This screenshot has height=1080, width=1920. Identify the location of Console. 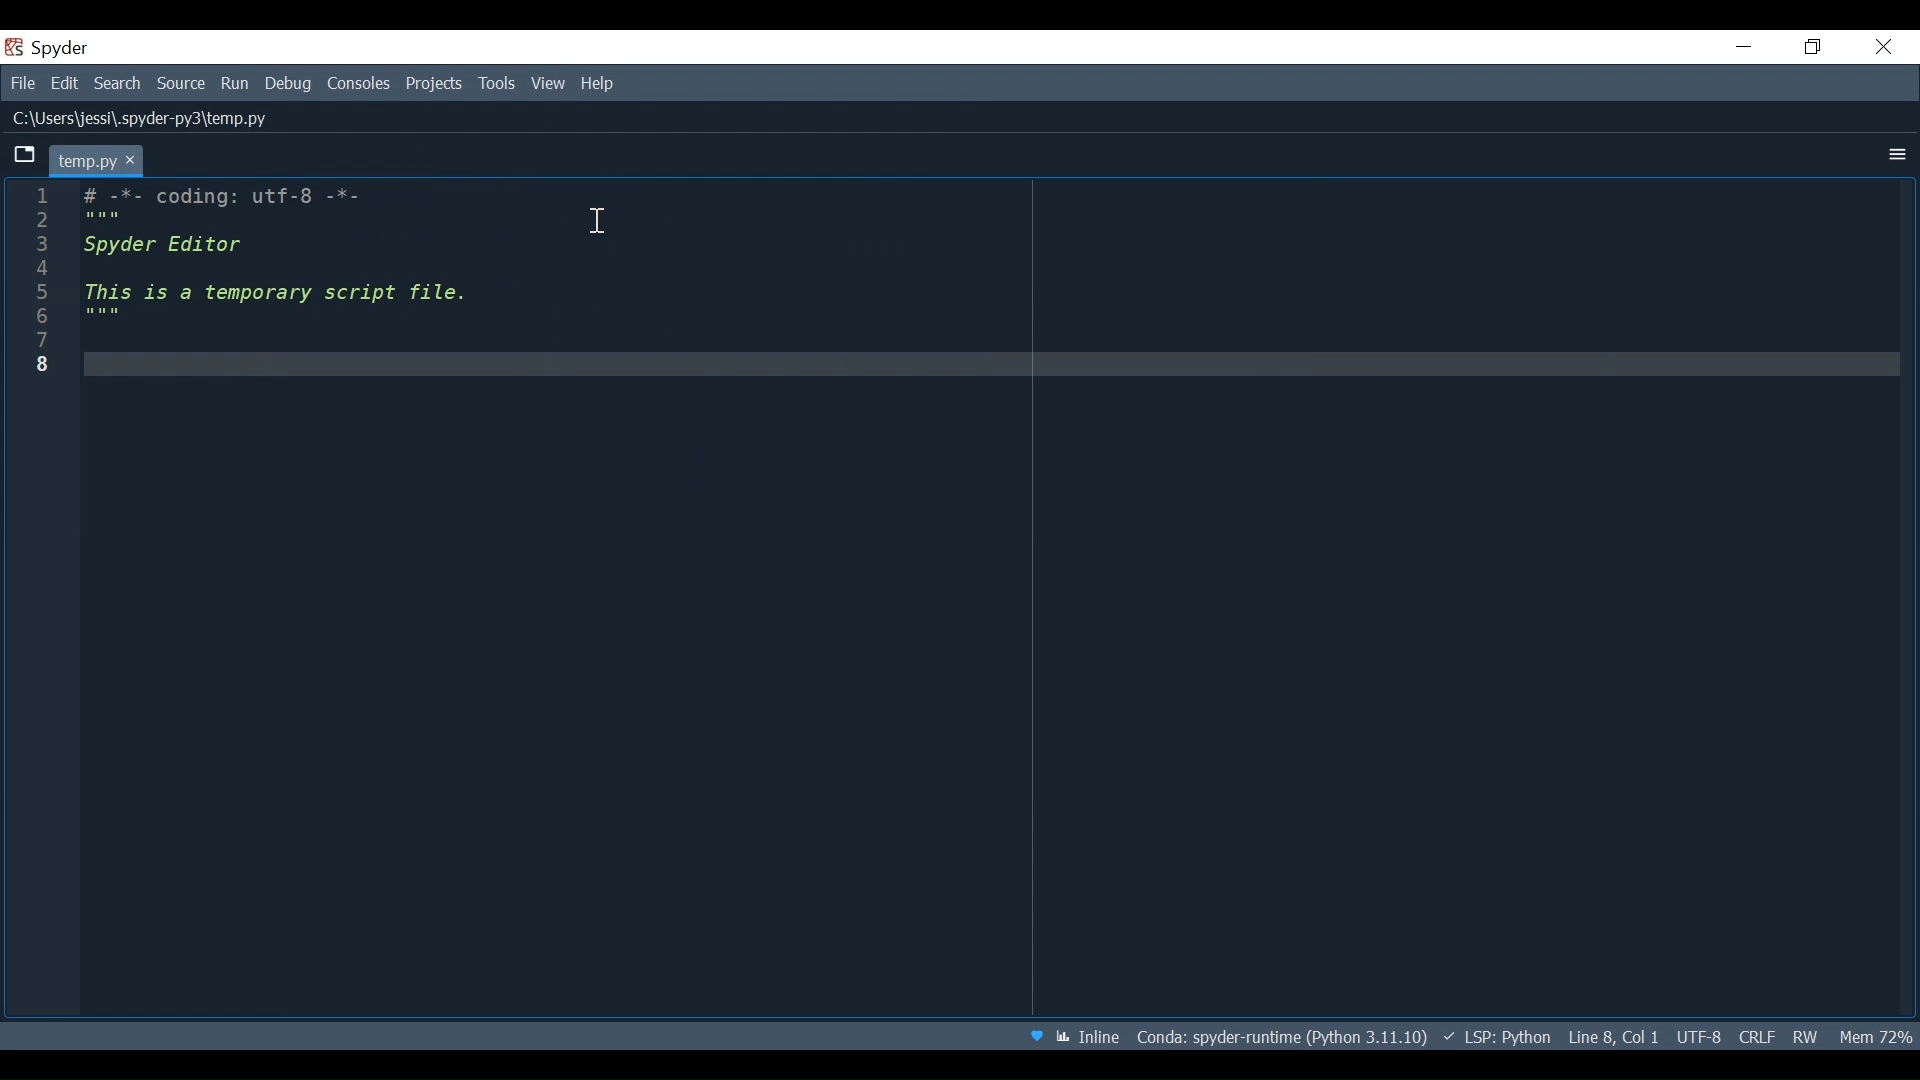
(361, 83).